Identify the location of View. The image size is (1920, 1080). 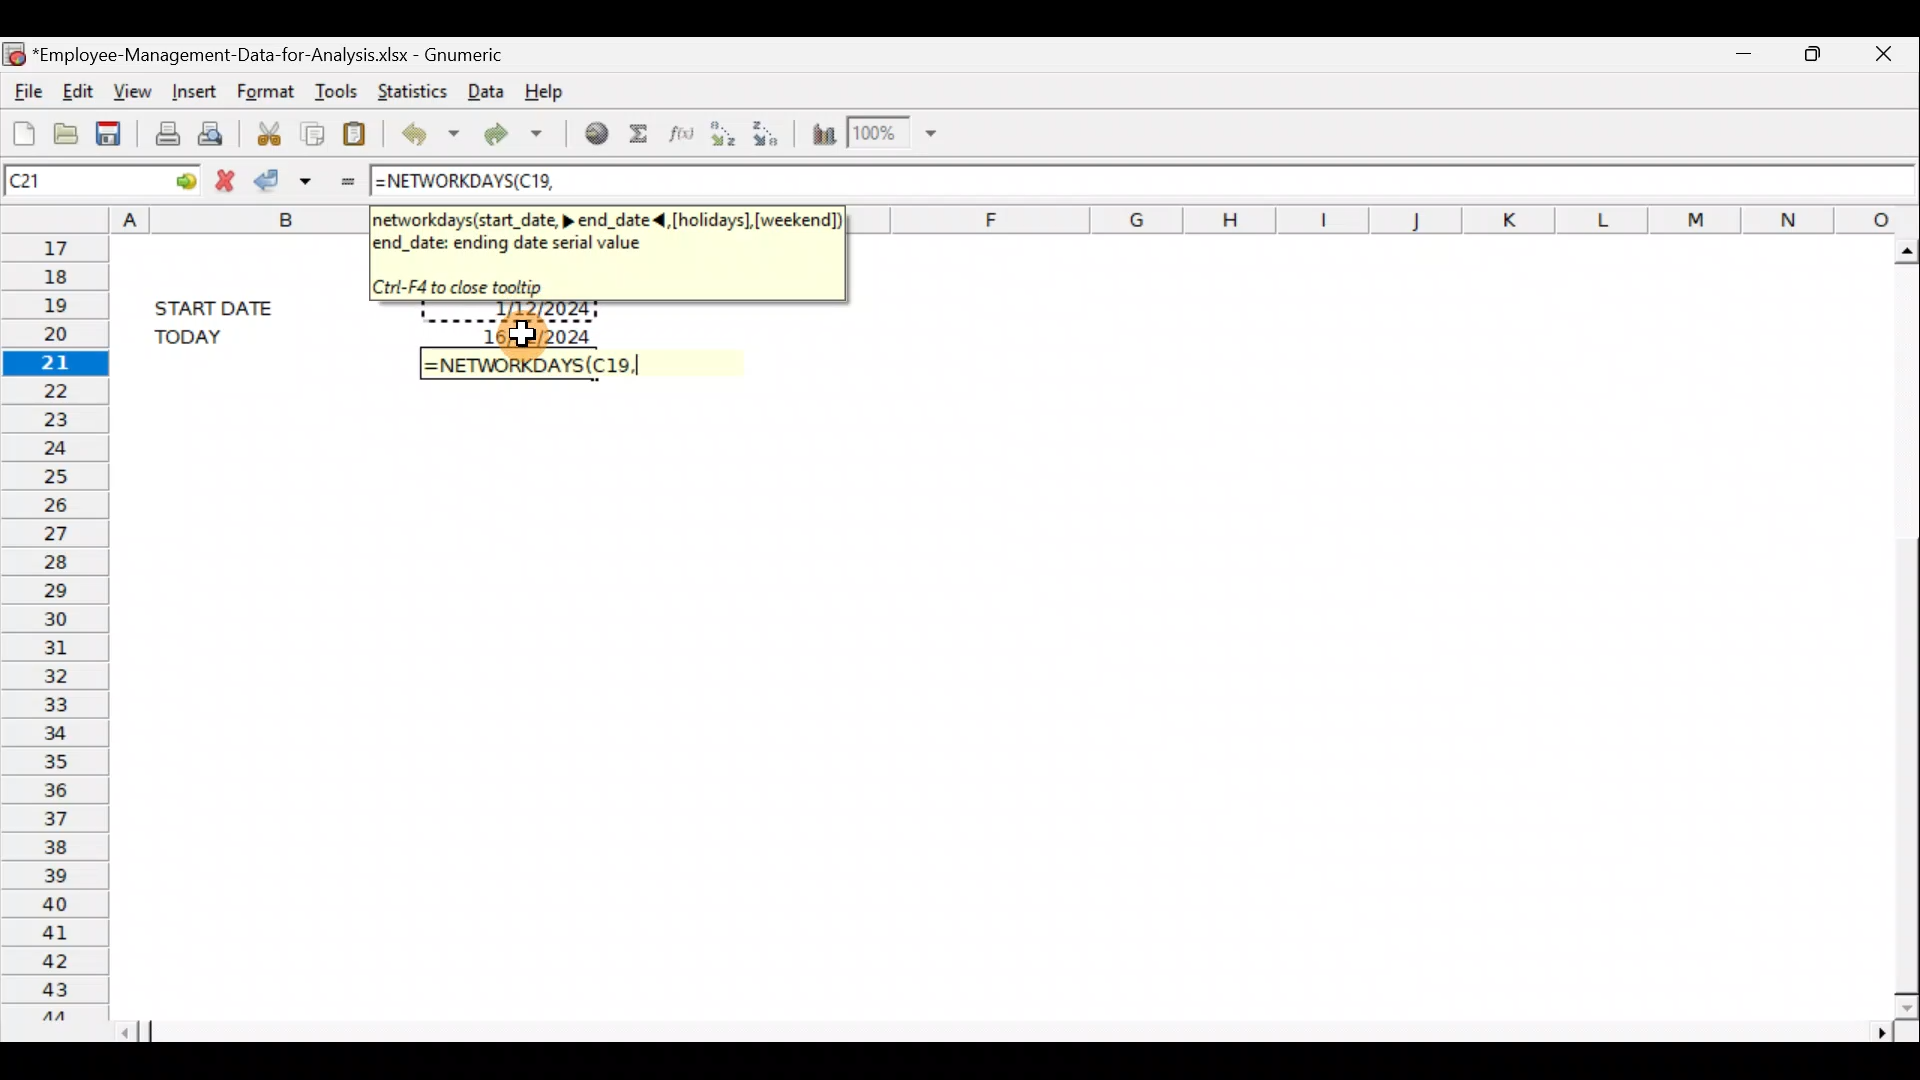
(134, 90).